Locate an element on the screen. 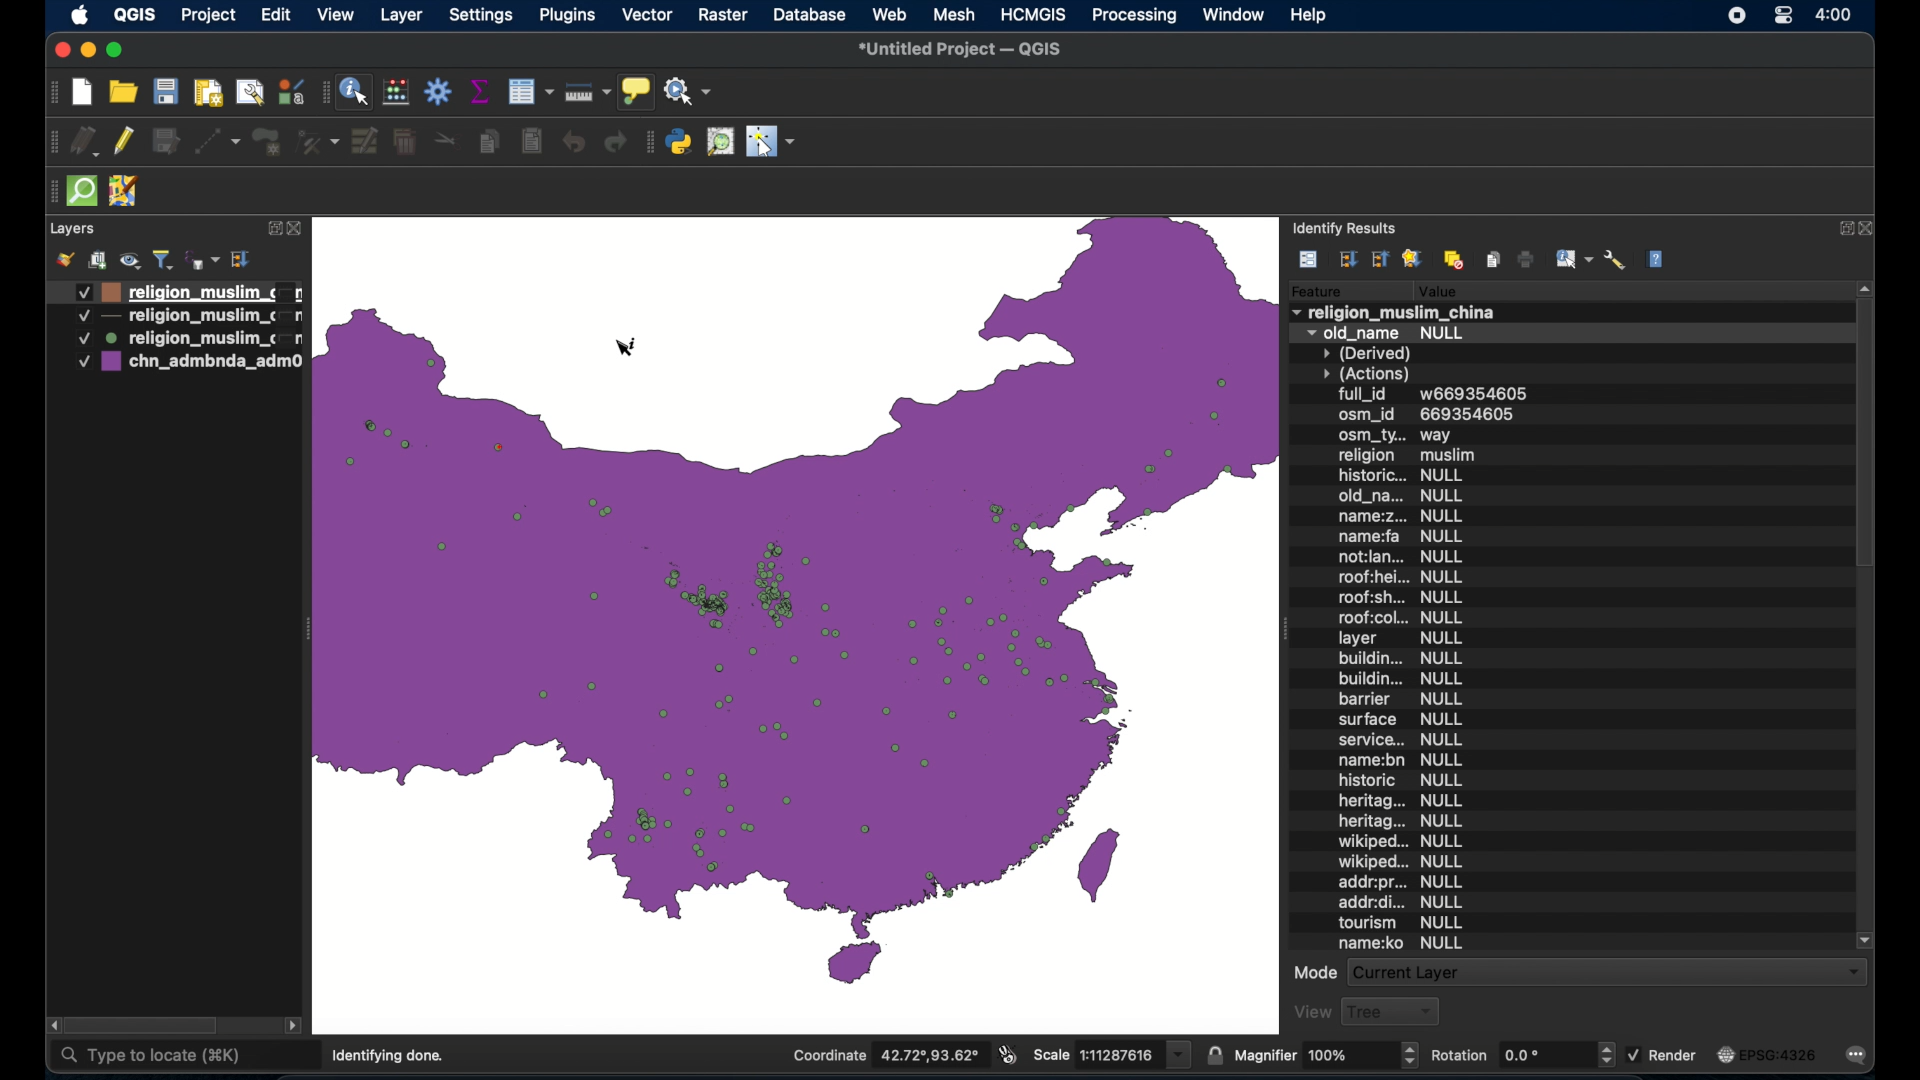 The height and width of the screenshot is (1080, 1920). maximize is located at coordinates (117, 51).